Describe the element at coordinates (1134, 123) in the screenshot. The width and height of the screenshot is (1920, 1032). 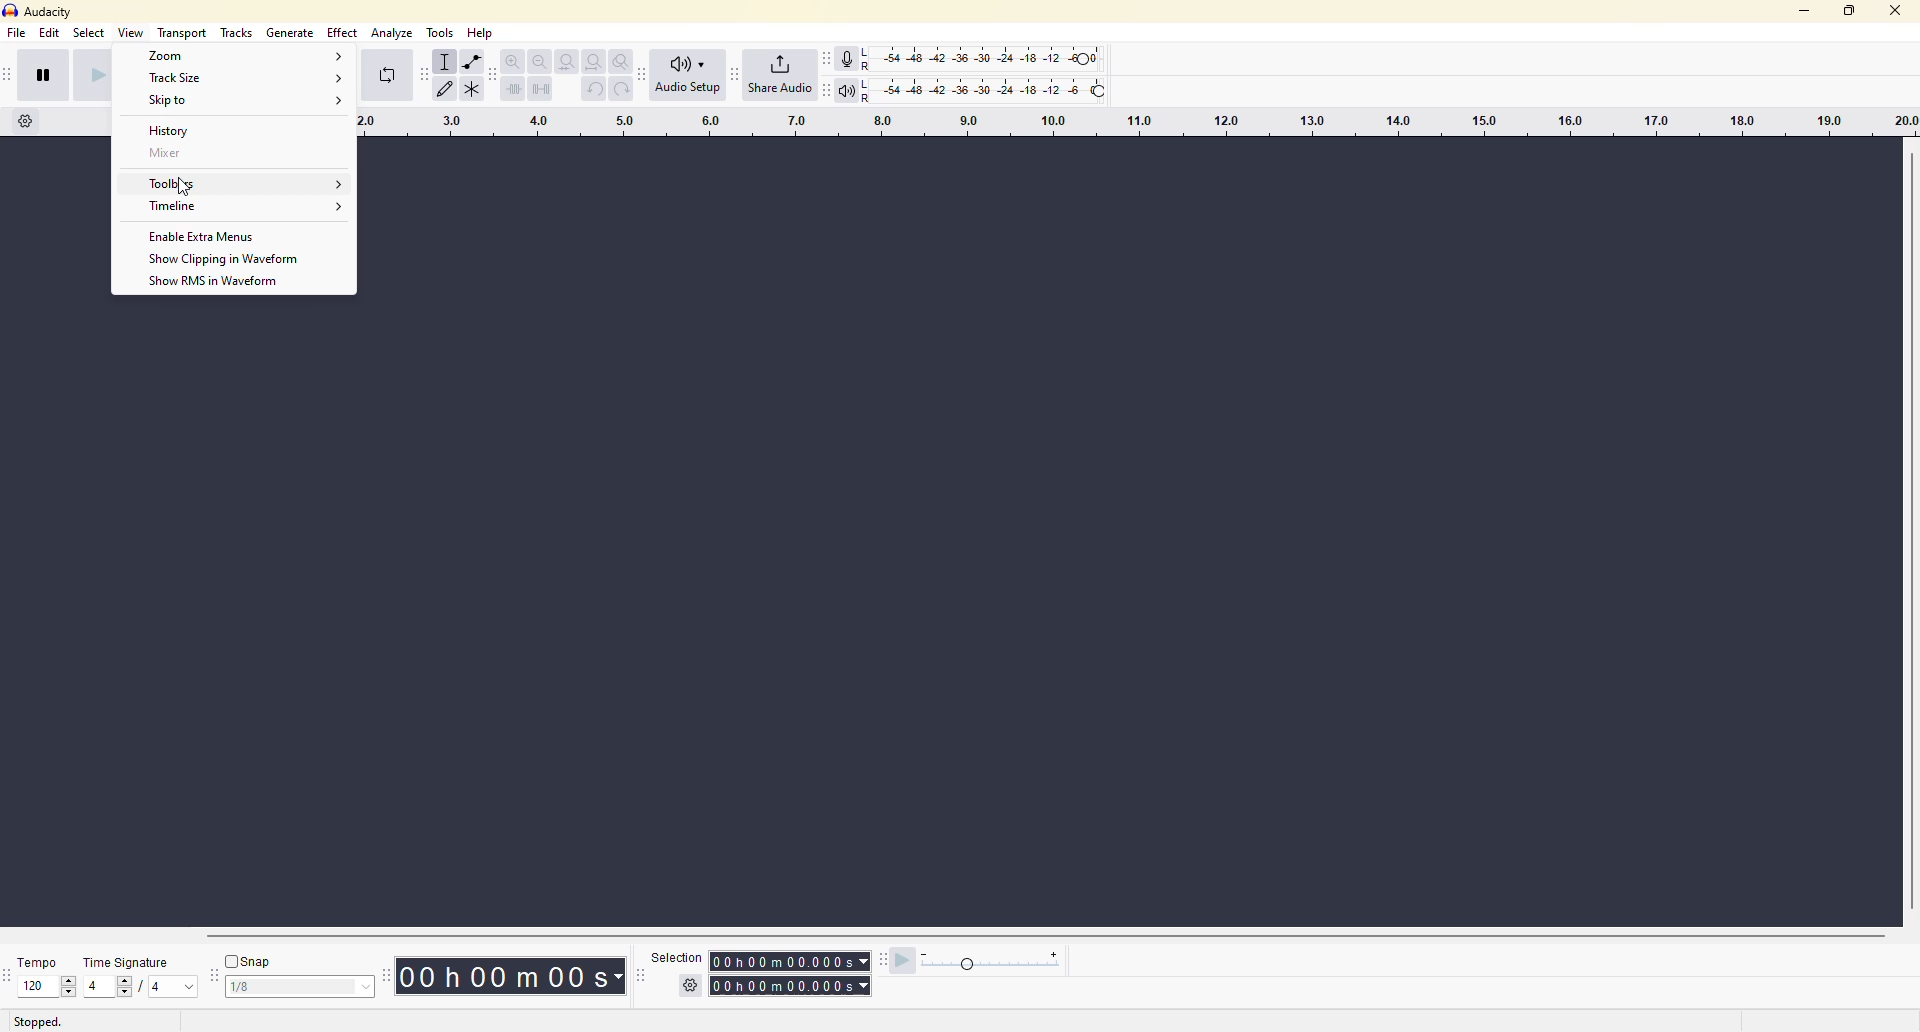
I see `click and drag to define a looping region` at that location.